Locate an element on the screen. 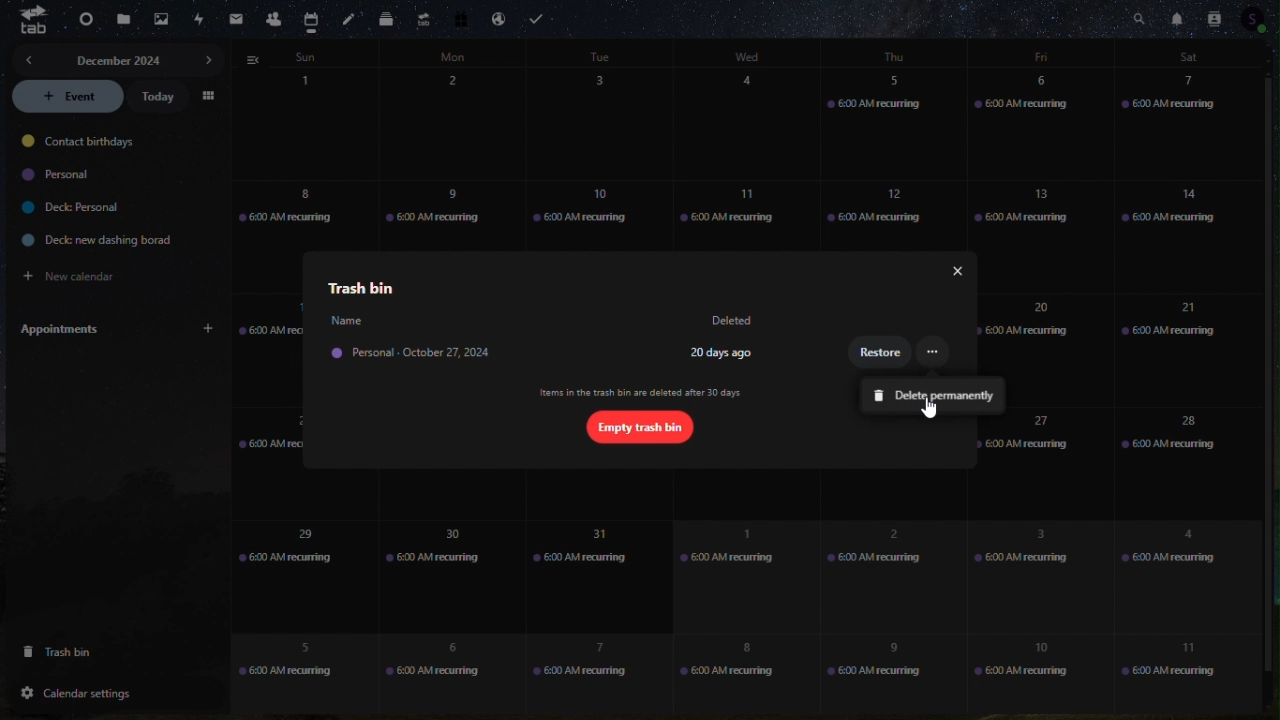 This screenshot has width=1280, height=720. calendar settings is located at coordinates (86, 690).